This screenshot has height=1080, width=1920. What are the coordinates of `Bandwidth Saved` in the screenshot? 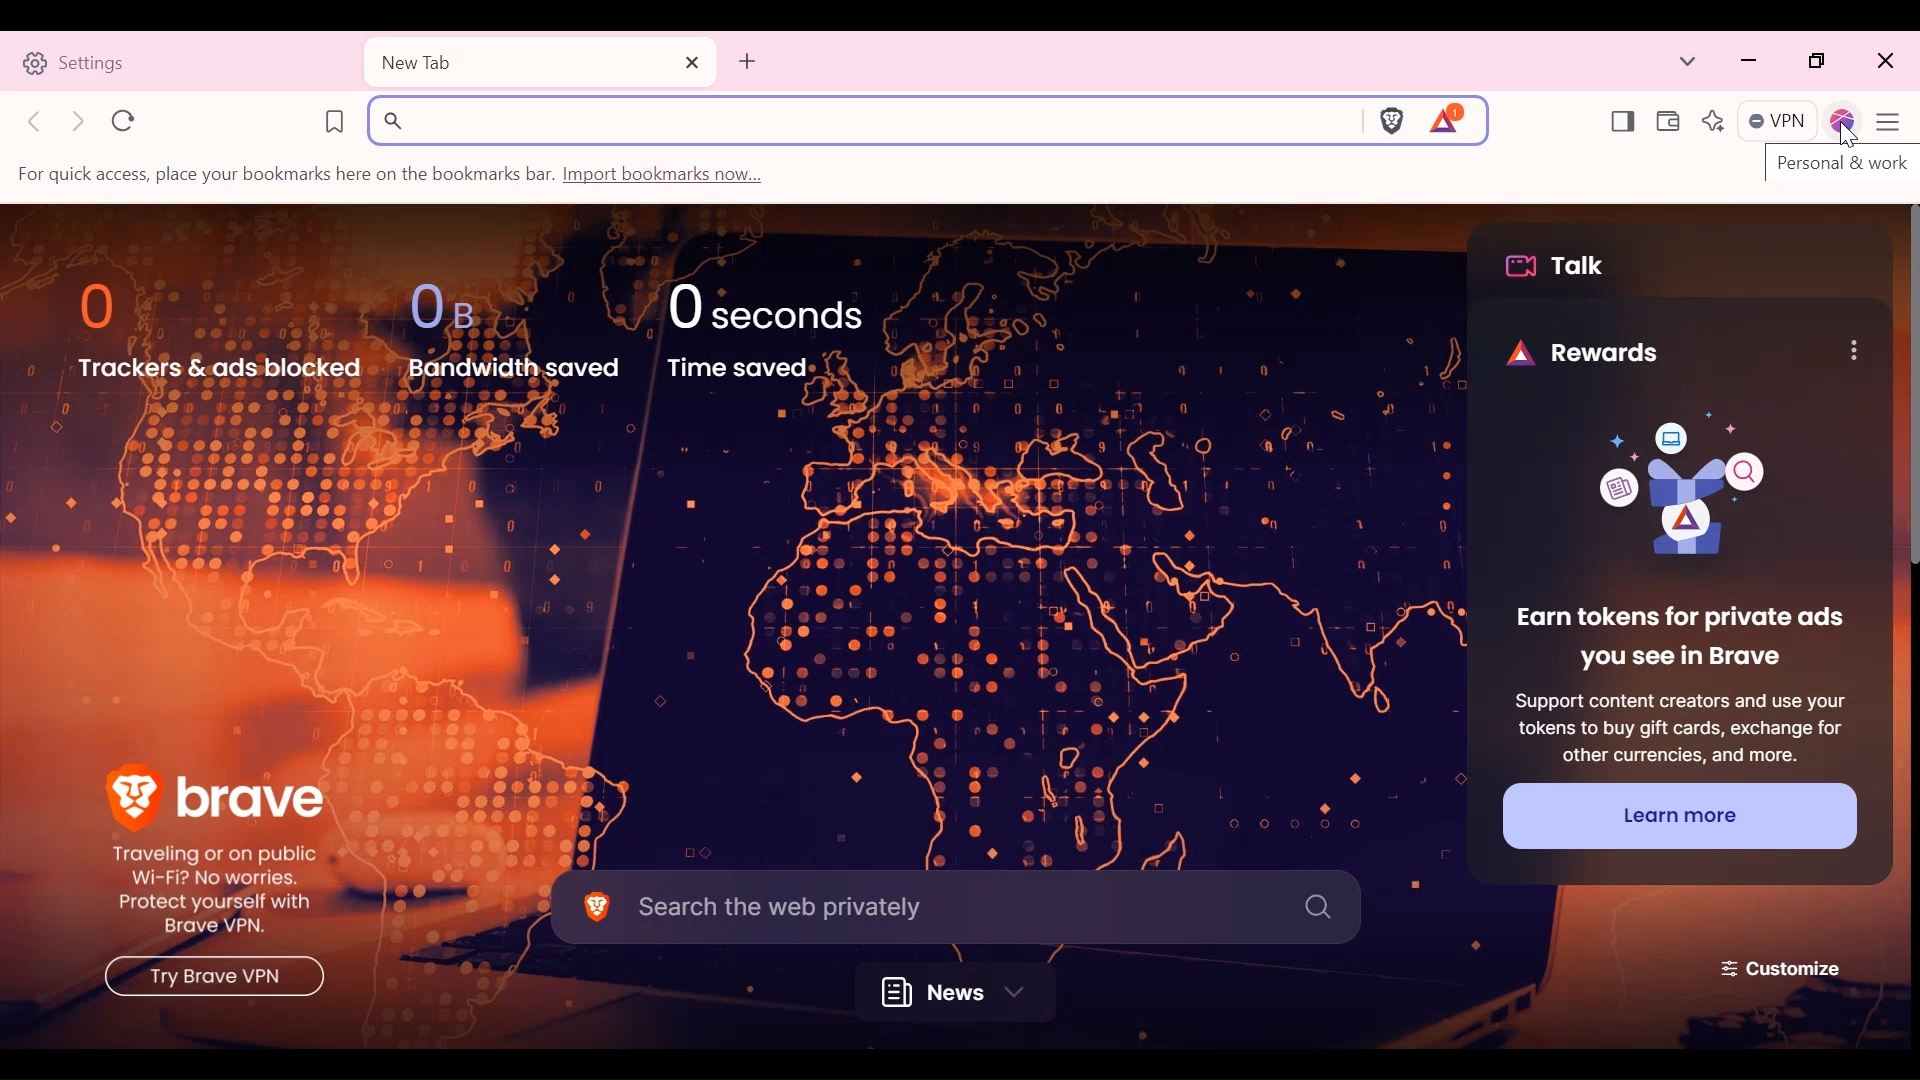 It's located at (512, 327).